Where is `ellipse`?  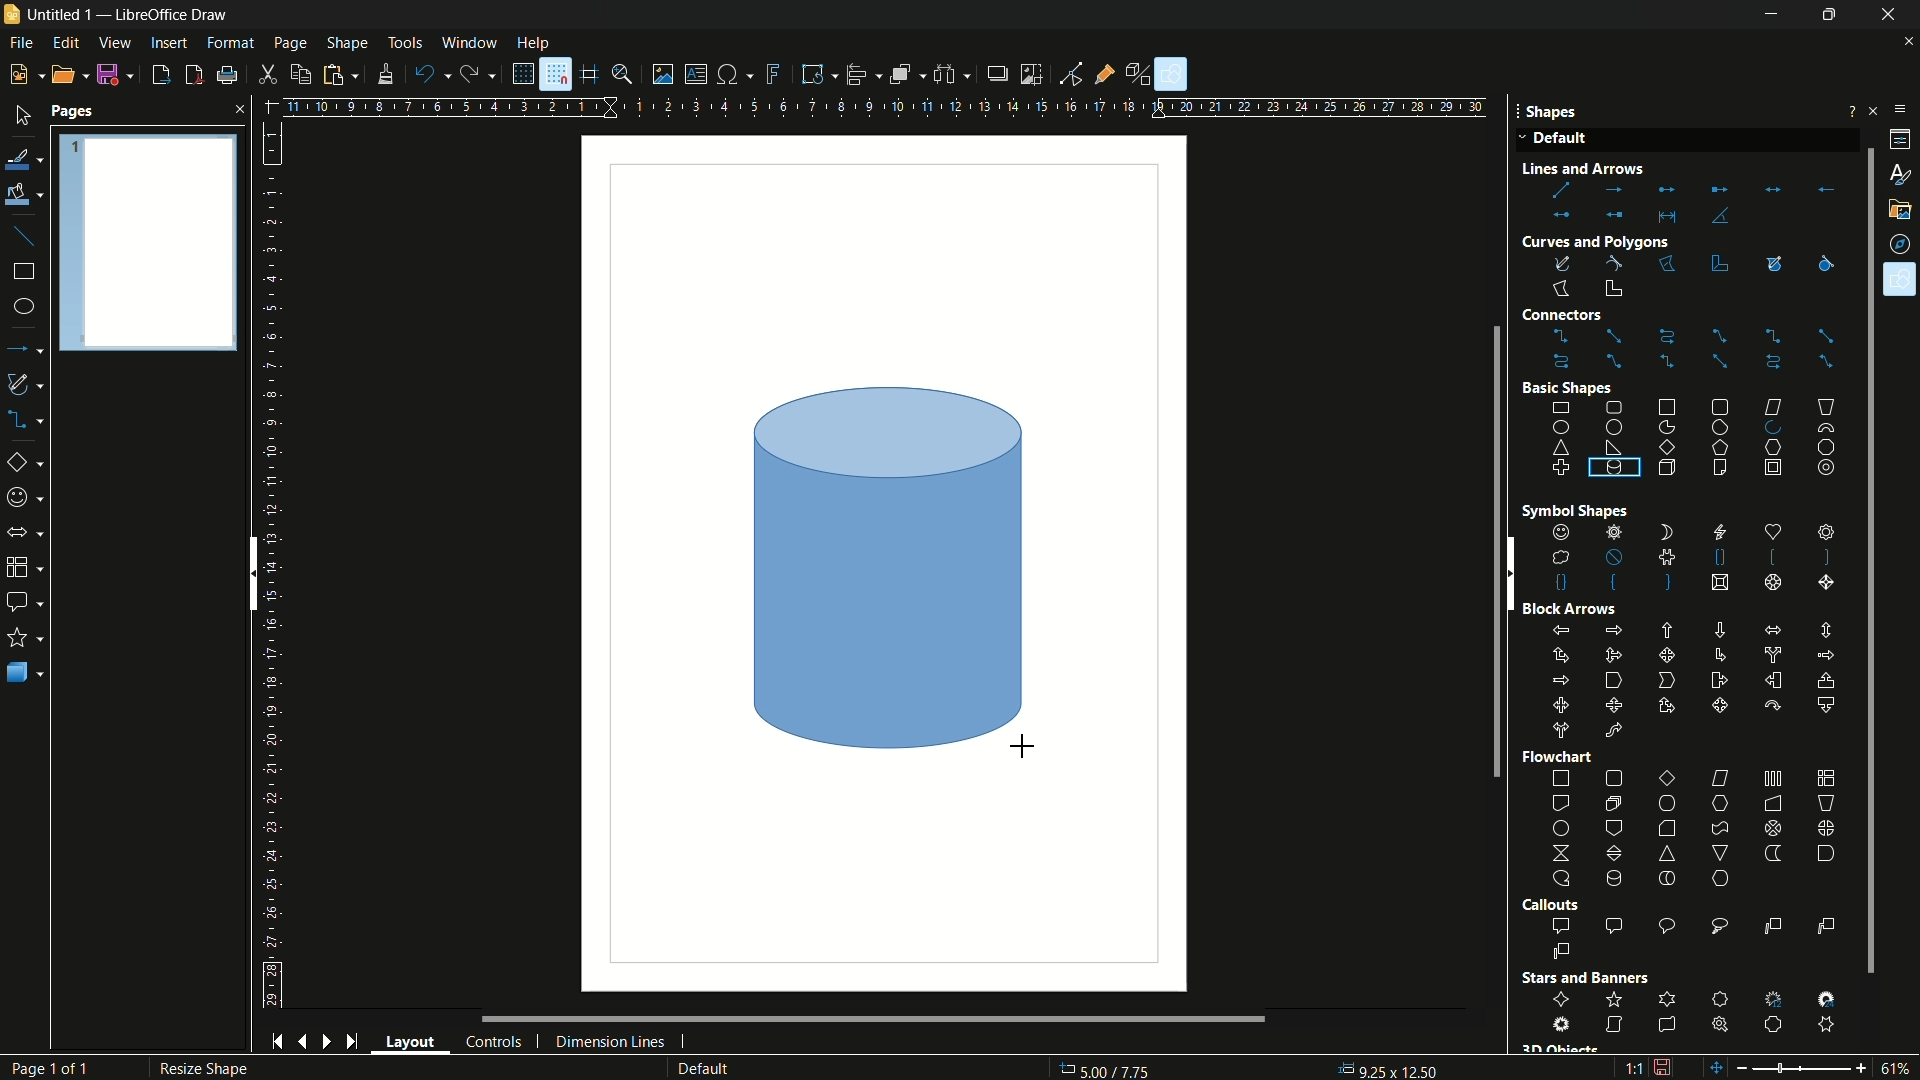 ellipse is located at coordinates (23, 307).